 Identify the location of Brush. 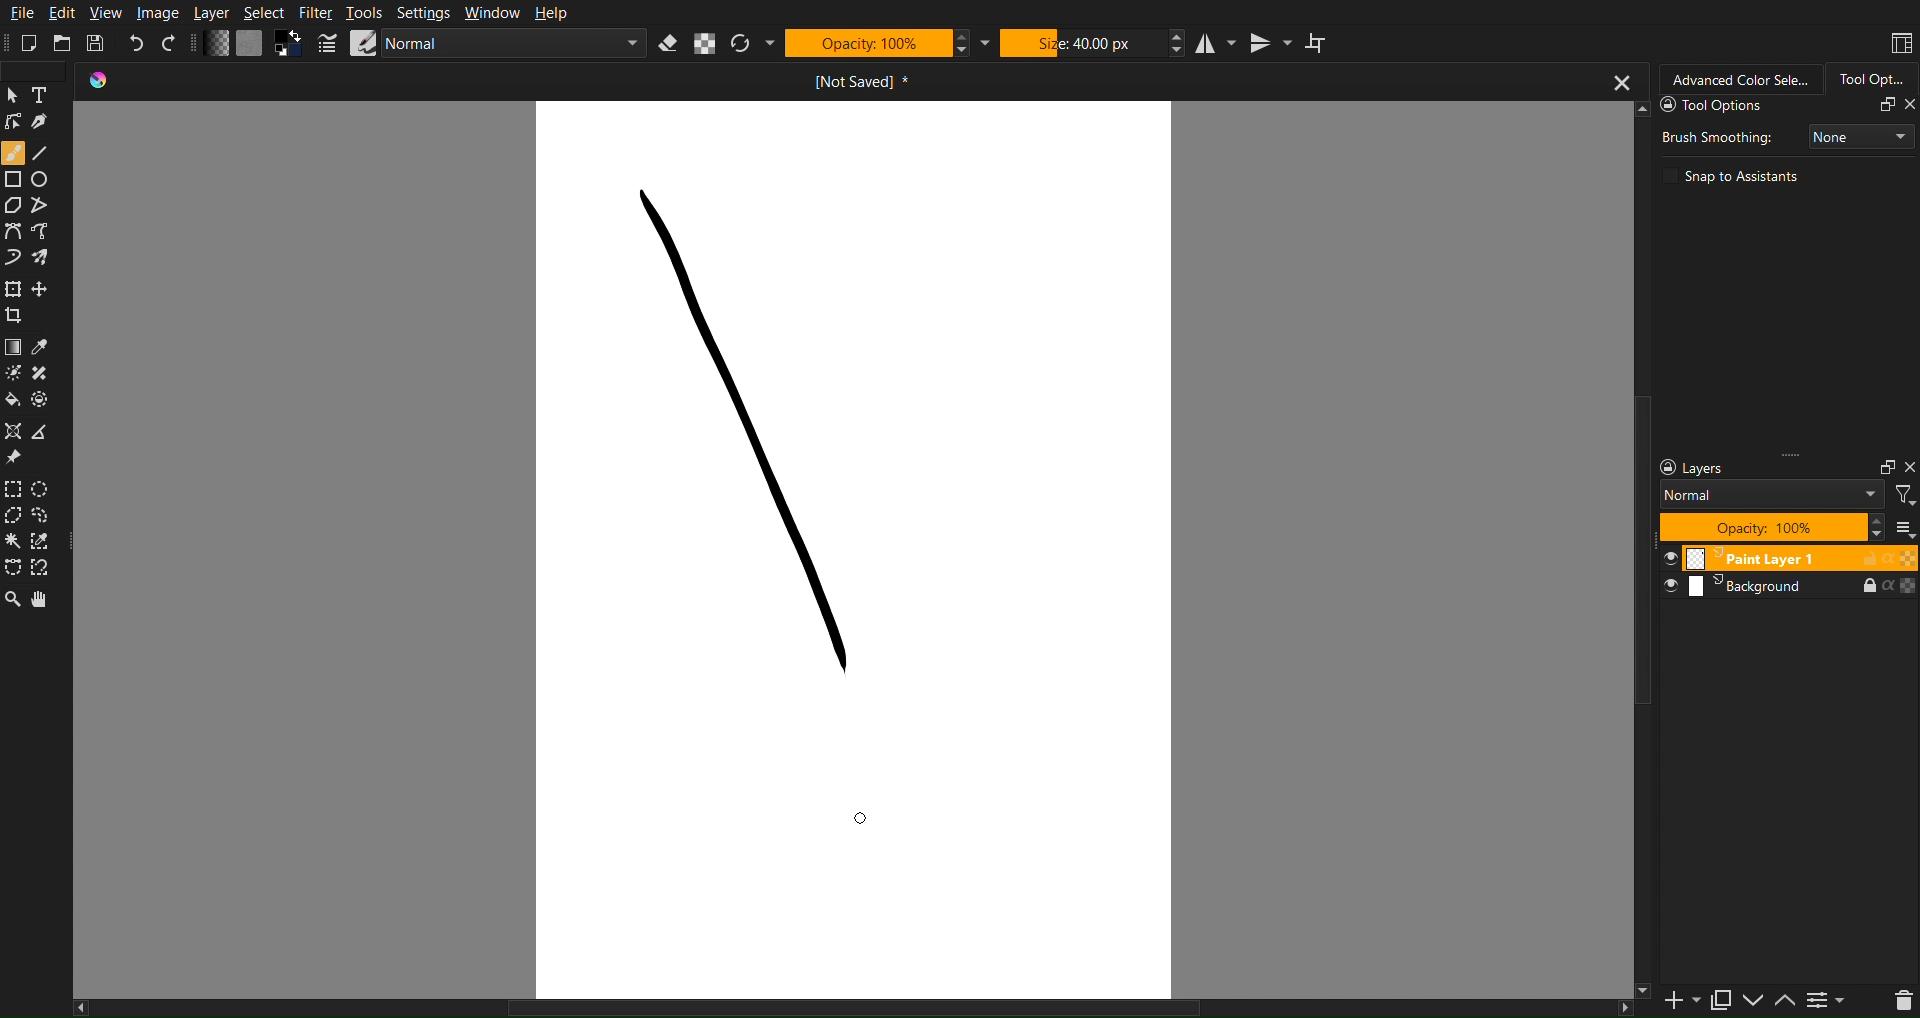
(46, 259).